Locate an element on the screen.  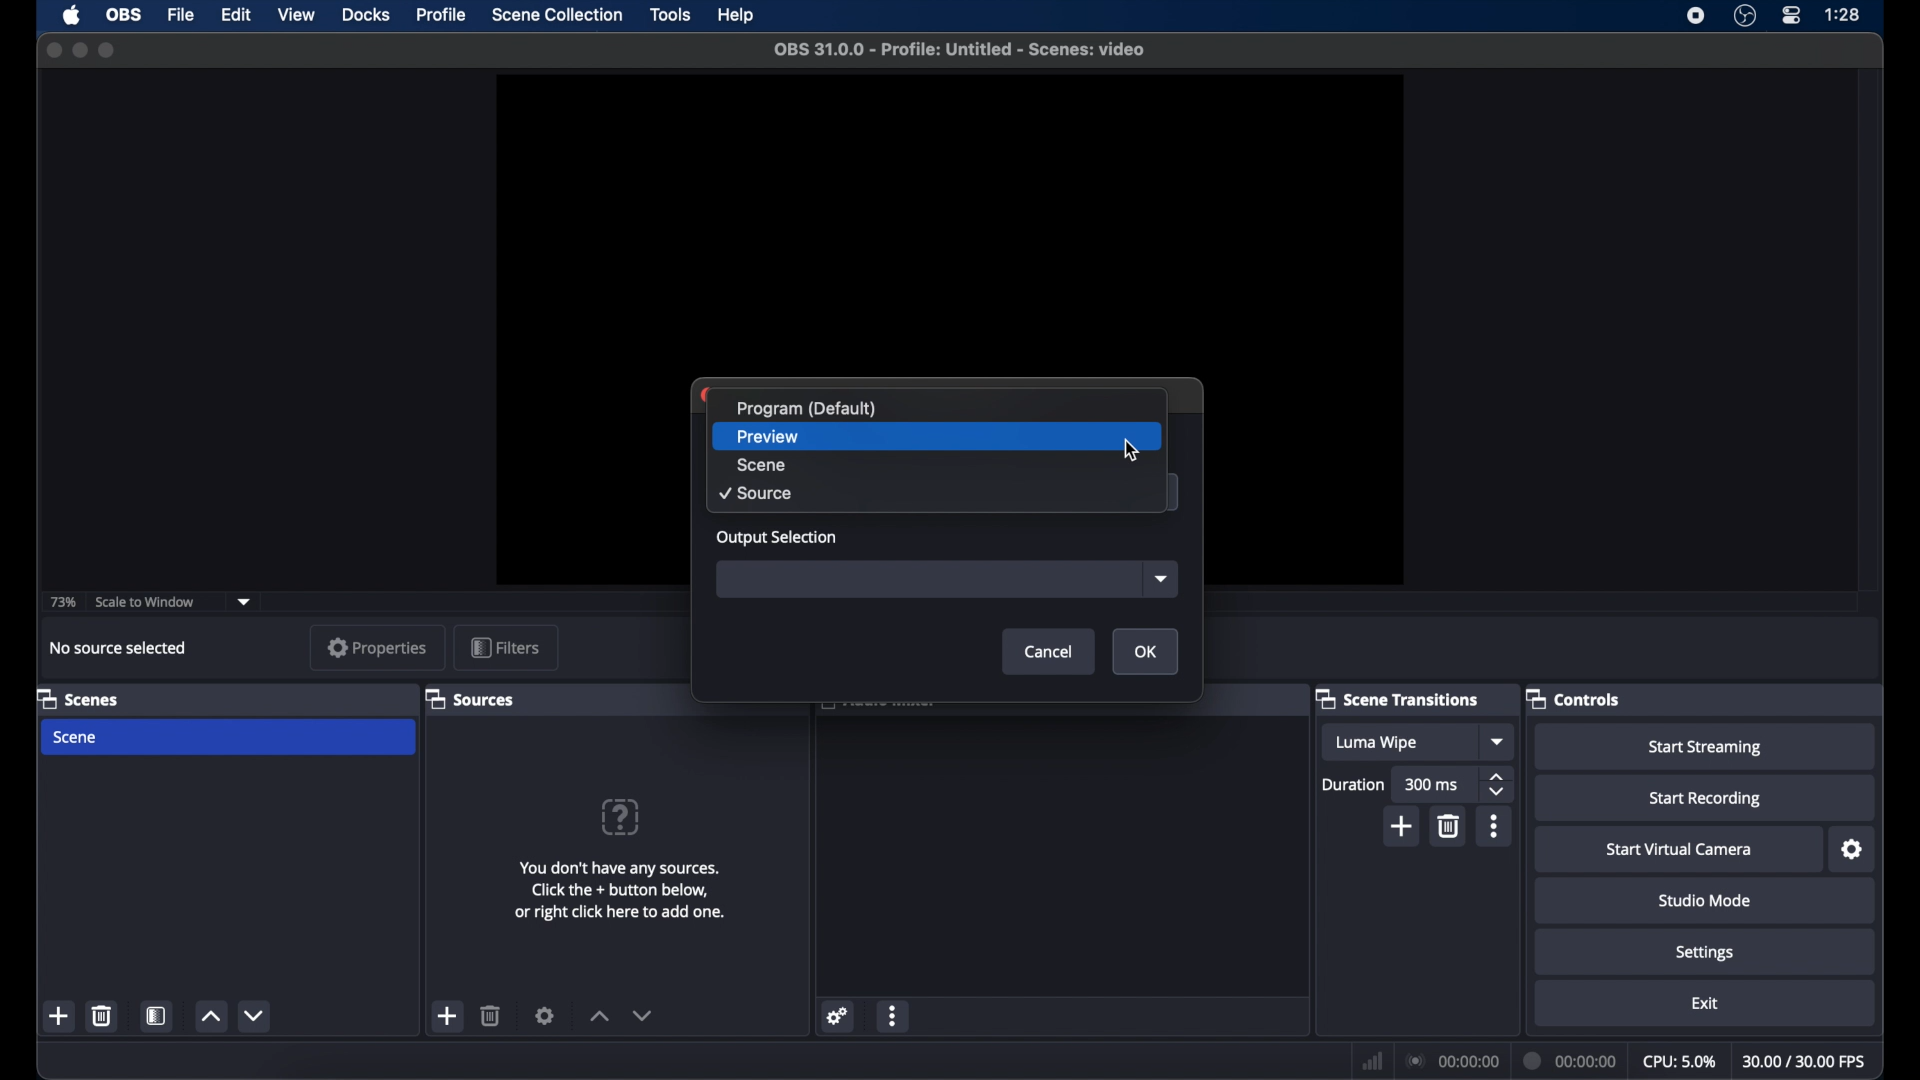
cpu is located at coordinates (1678, 1062).